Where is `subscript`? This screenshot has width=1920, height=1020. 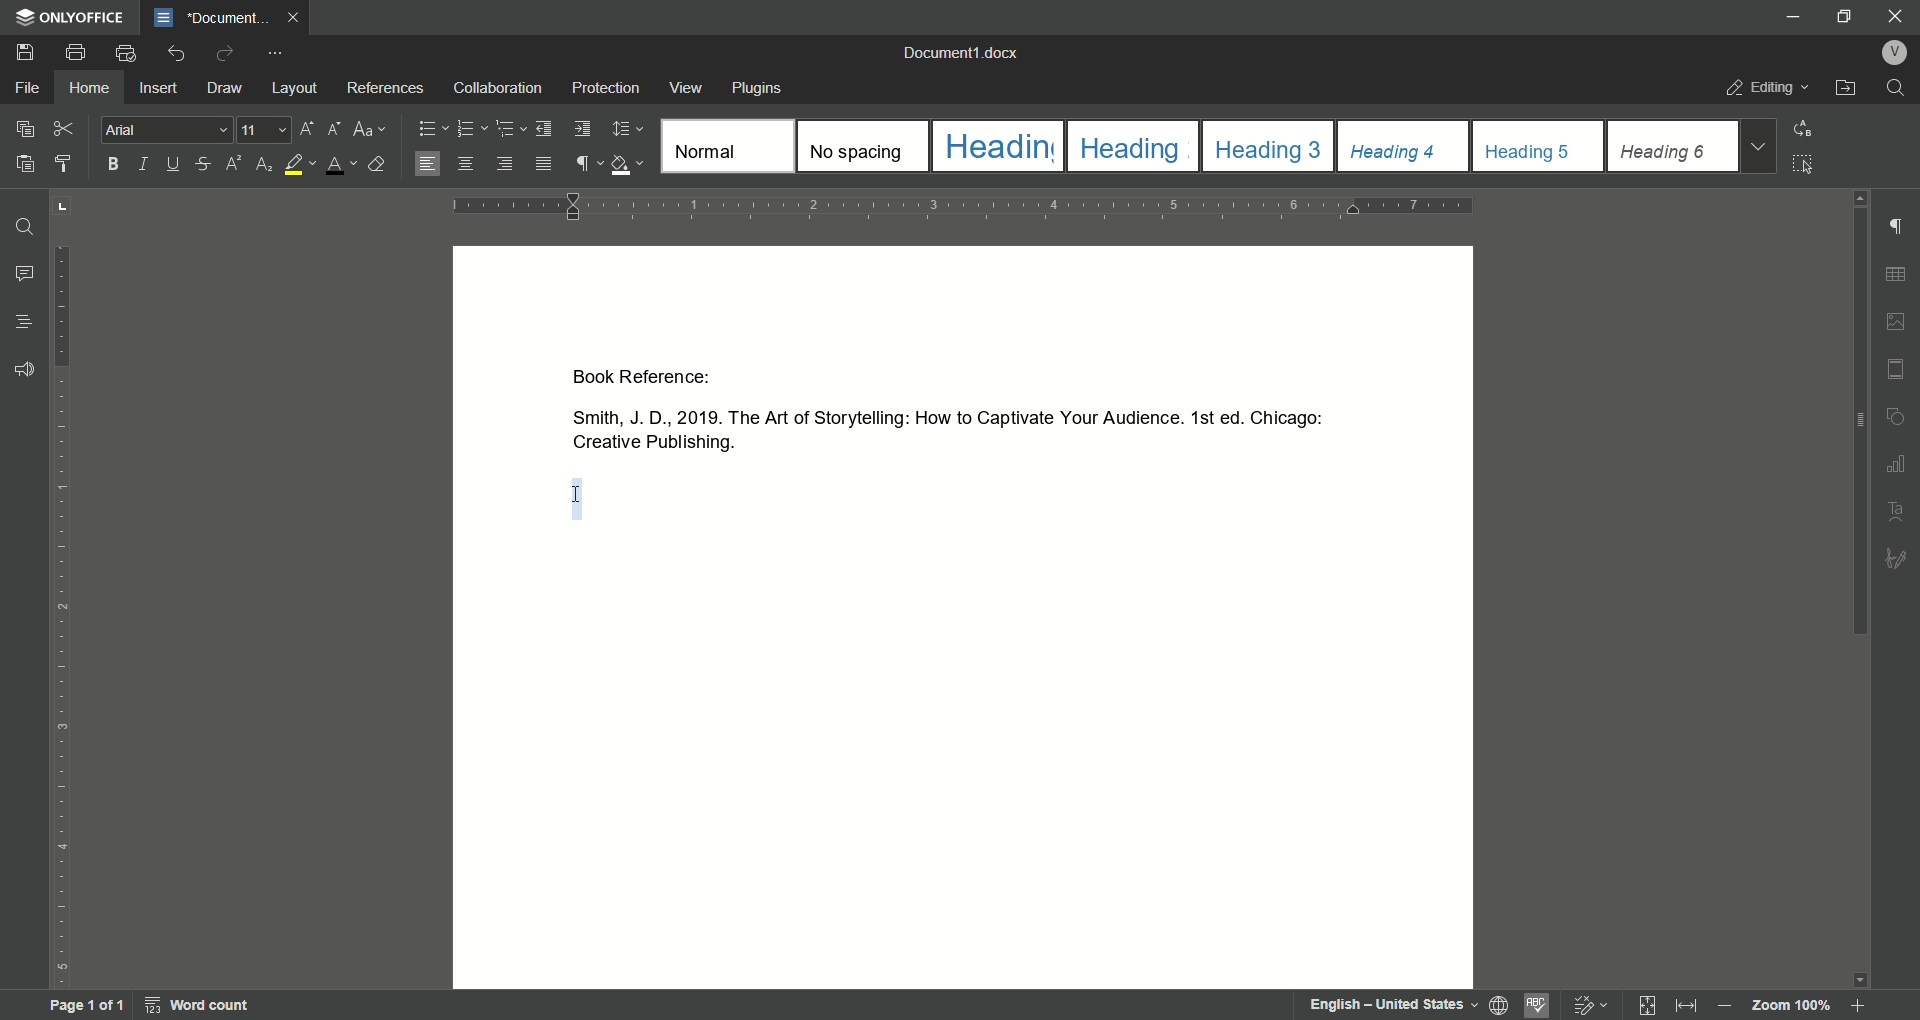 subscript is located at coordinates (263, 165).